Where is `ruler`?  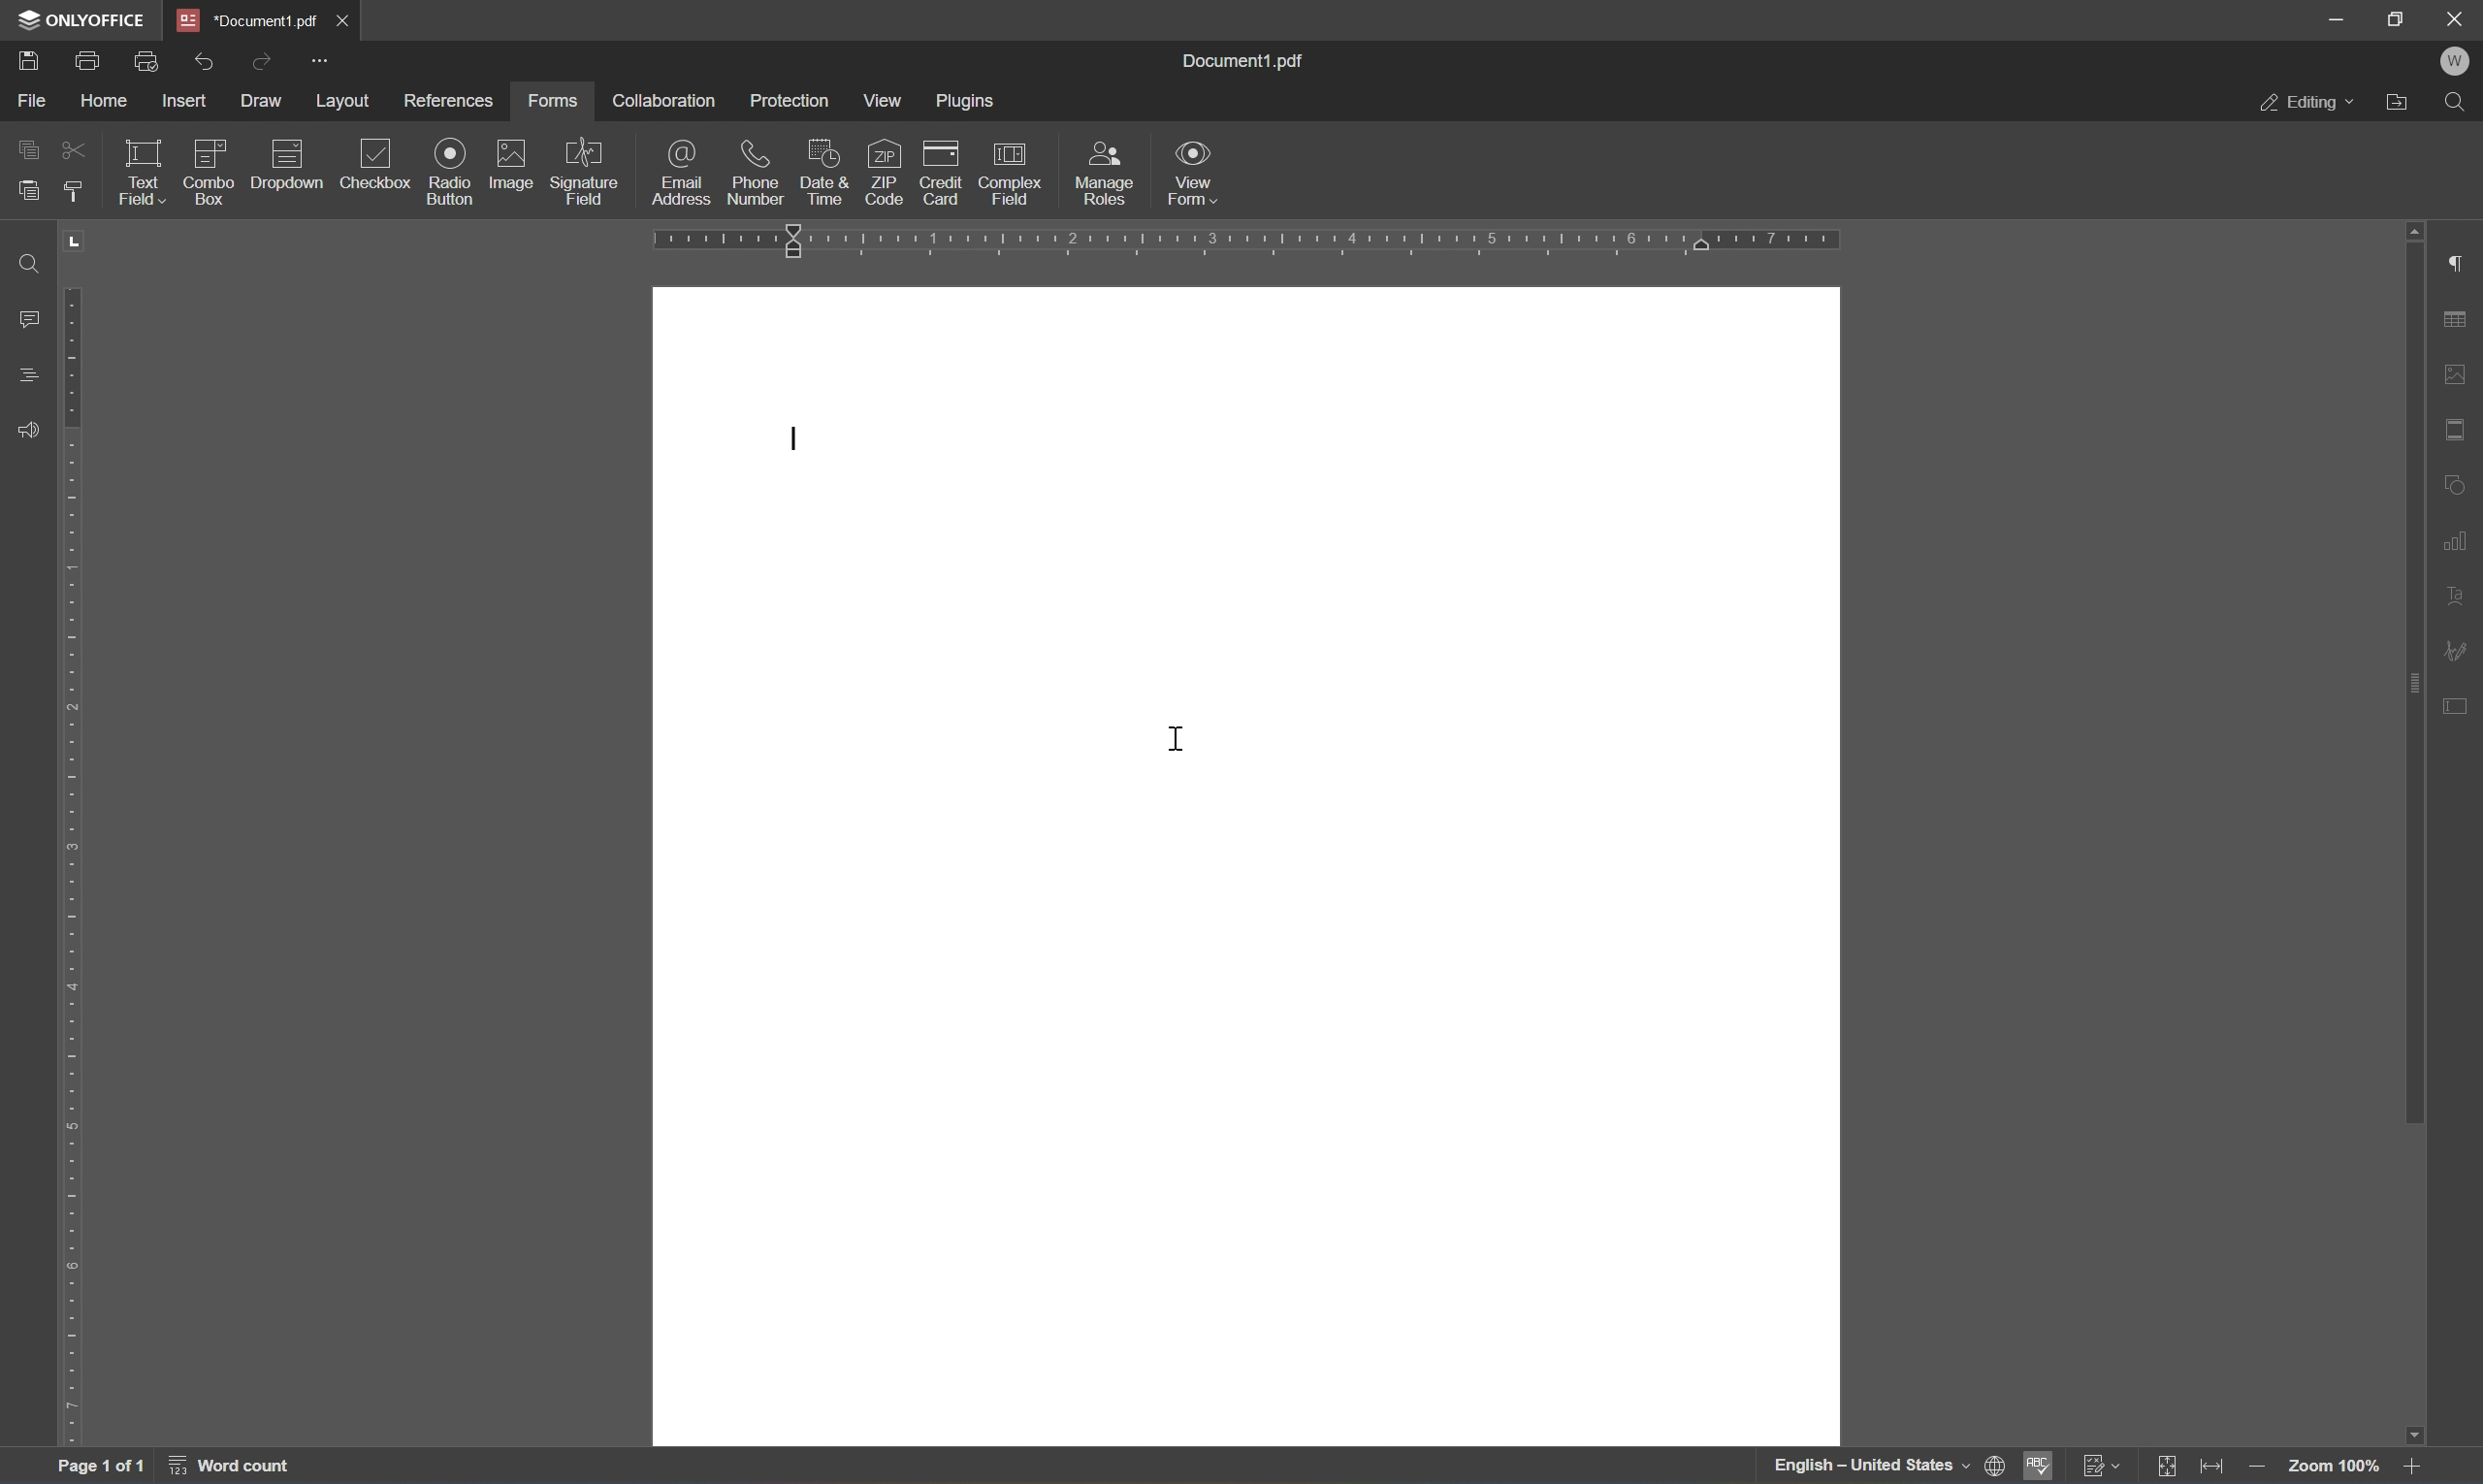
ruler is located at coordinates (1257, 241).